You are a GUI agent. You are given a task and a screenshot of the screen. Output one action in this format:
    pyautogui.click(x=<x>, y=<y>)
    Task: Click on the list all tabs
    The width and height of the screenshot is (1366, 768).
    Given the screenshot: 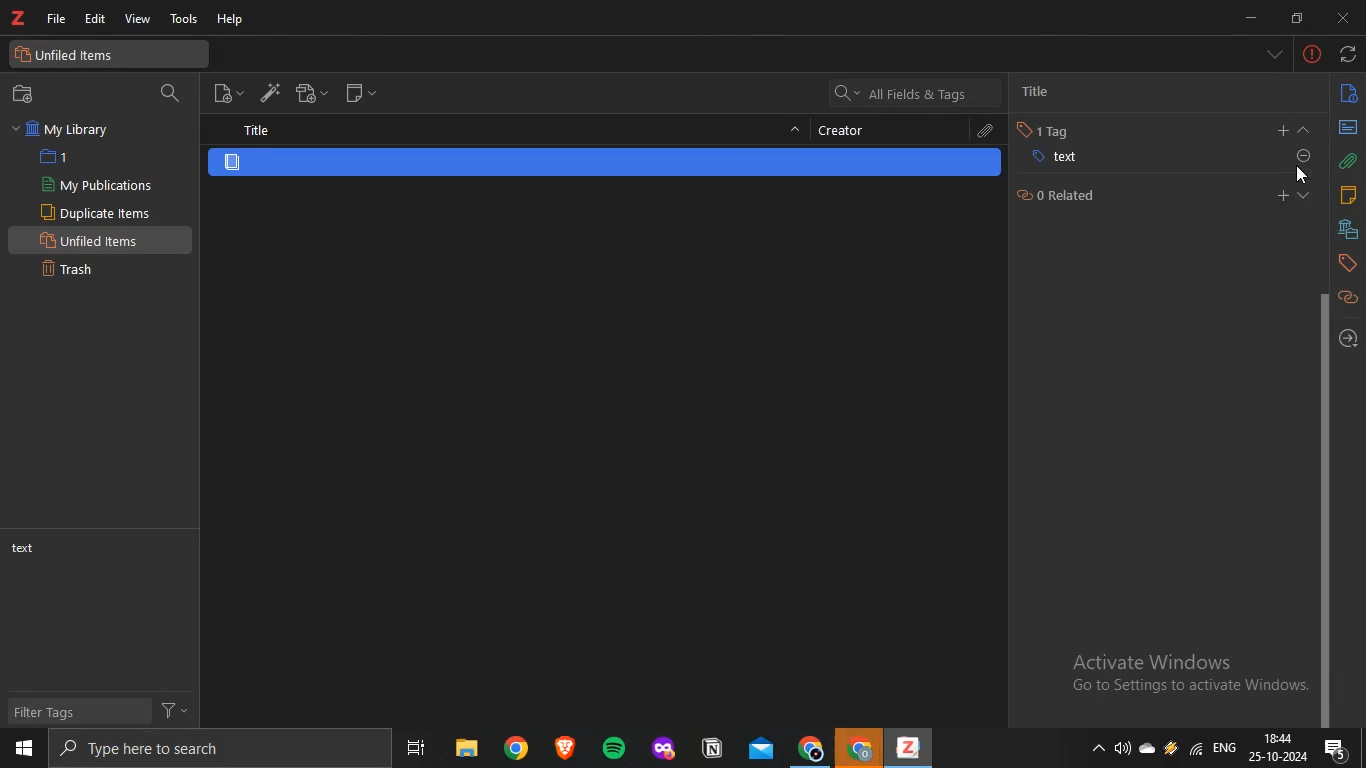 What is the action you would take?
    pyautogui.click(x=1267, y=55)
    